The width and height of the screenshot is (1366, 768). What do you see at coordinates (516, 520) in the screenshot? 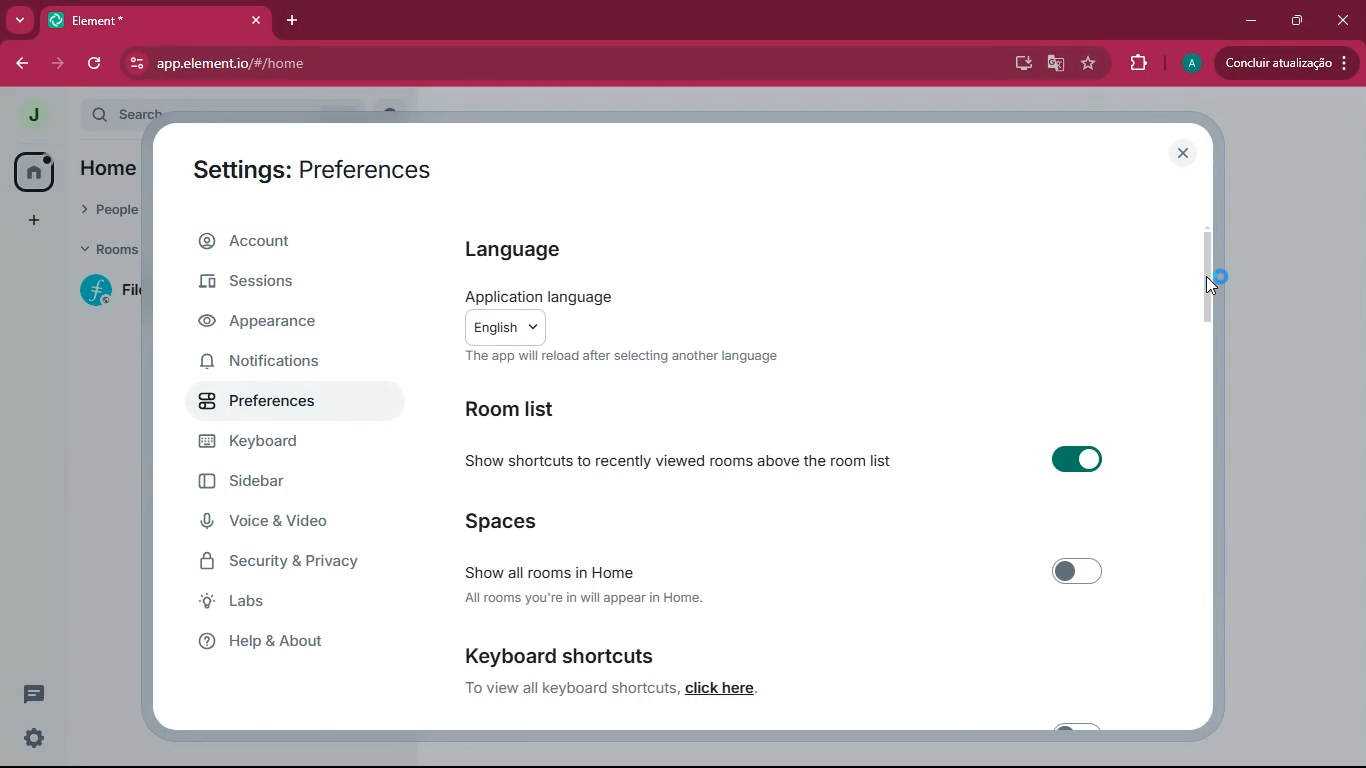
I see `spaces` at bounding box center [516, 520].